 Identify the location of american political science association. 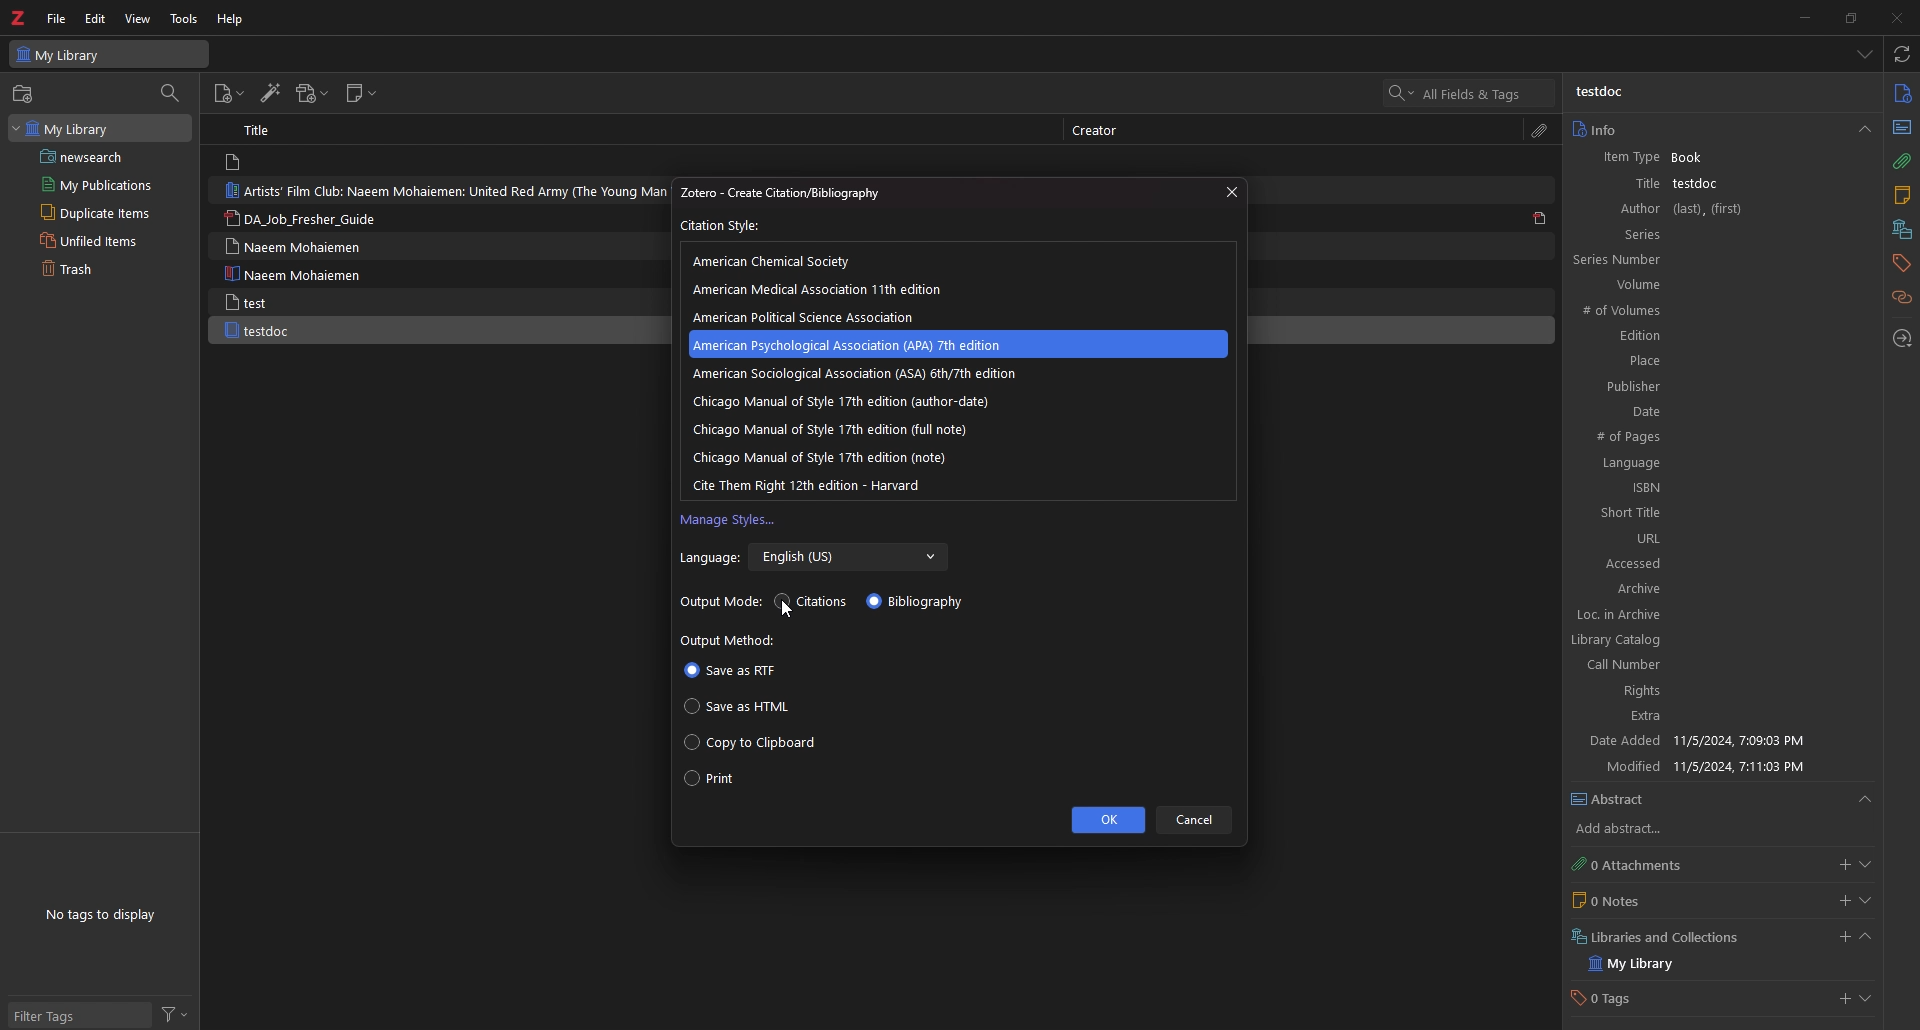
(813, 317).